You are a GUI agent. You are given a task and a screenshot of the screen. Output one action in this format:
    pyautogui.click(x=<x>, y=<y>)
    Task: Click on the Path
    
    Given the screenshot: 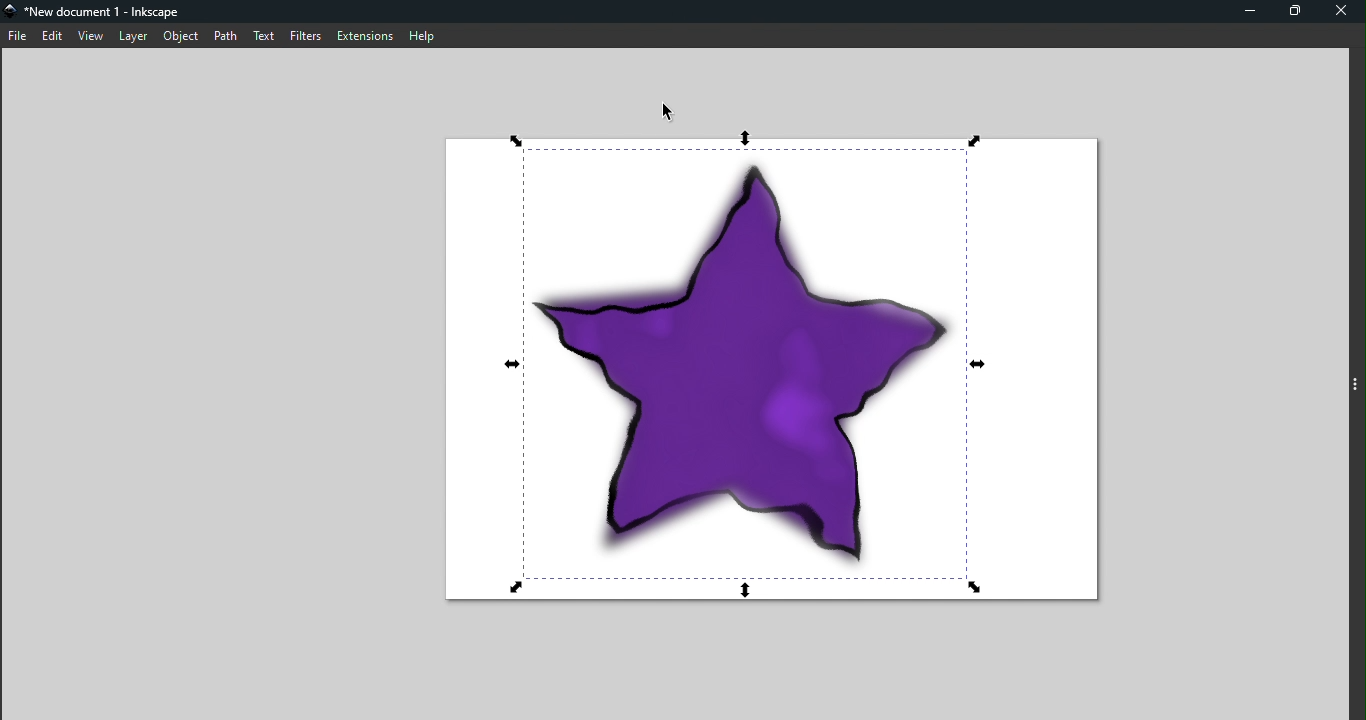 What is the action you would take?
    pyautogui.click(x=226, y=36)
    